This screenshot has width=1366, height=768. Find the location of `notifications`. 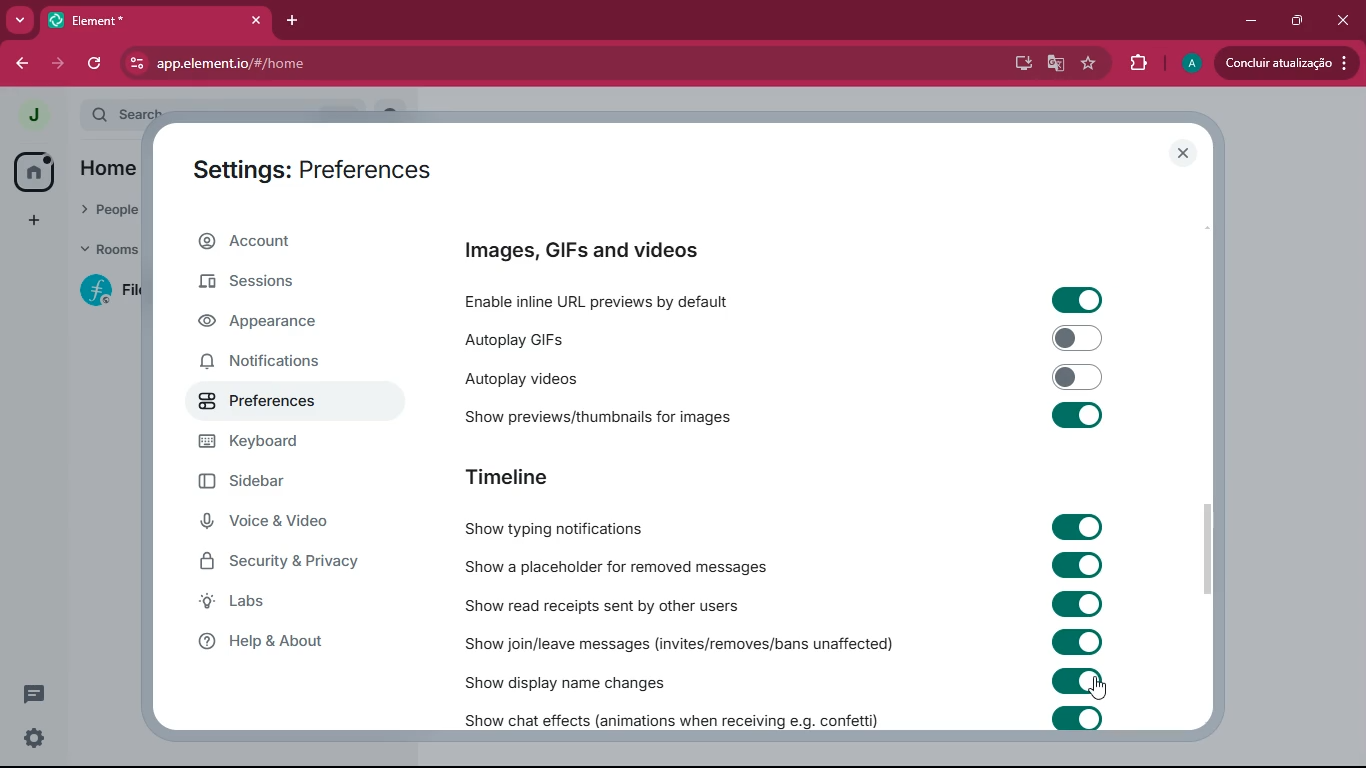

notifications is located at coordinates (259, 363).